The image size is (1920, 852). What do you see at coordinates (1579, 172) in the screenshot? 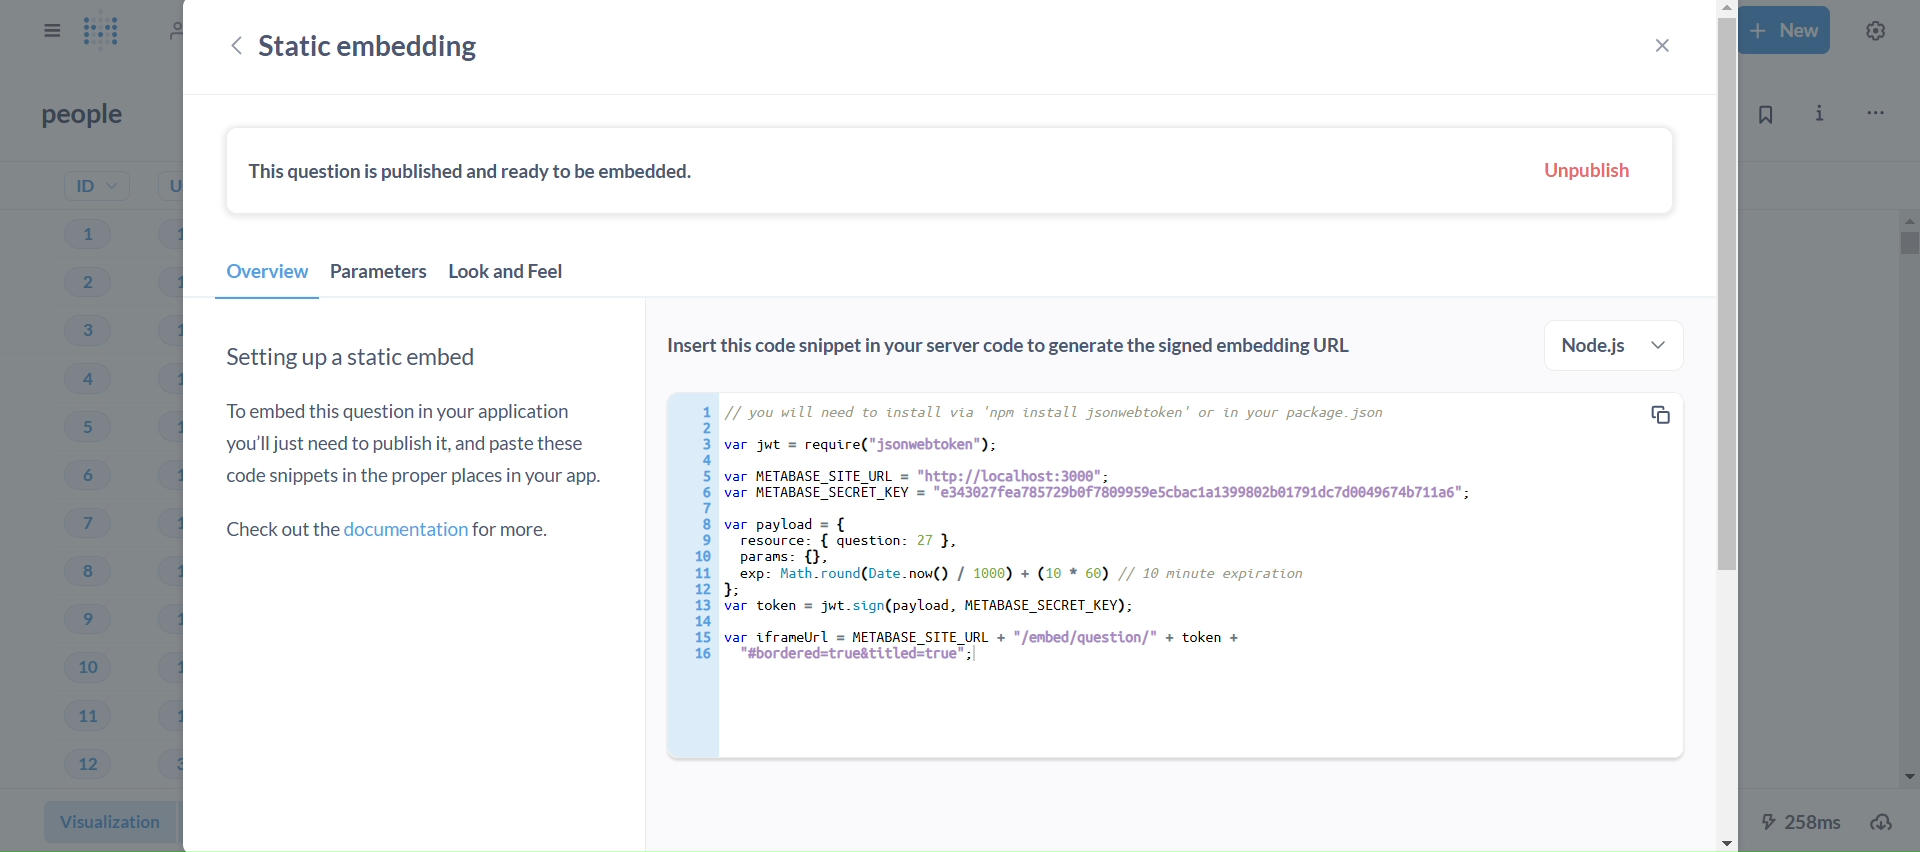
I see `unpublish` at bounding box center [1579, 172].